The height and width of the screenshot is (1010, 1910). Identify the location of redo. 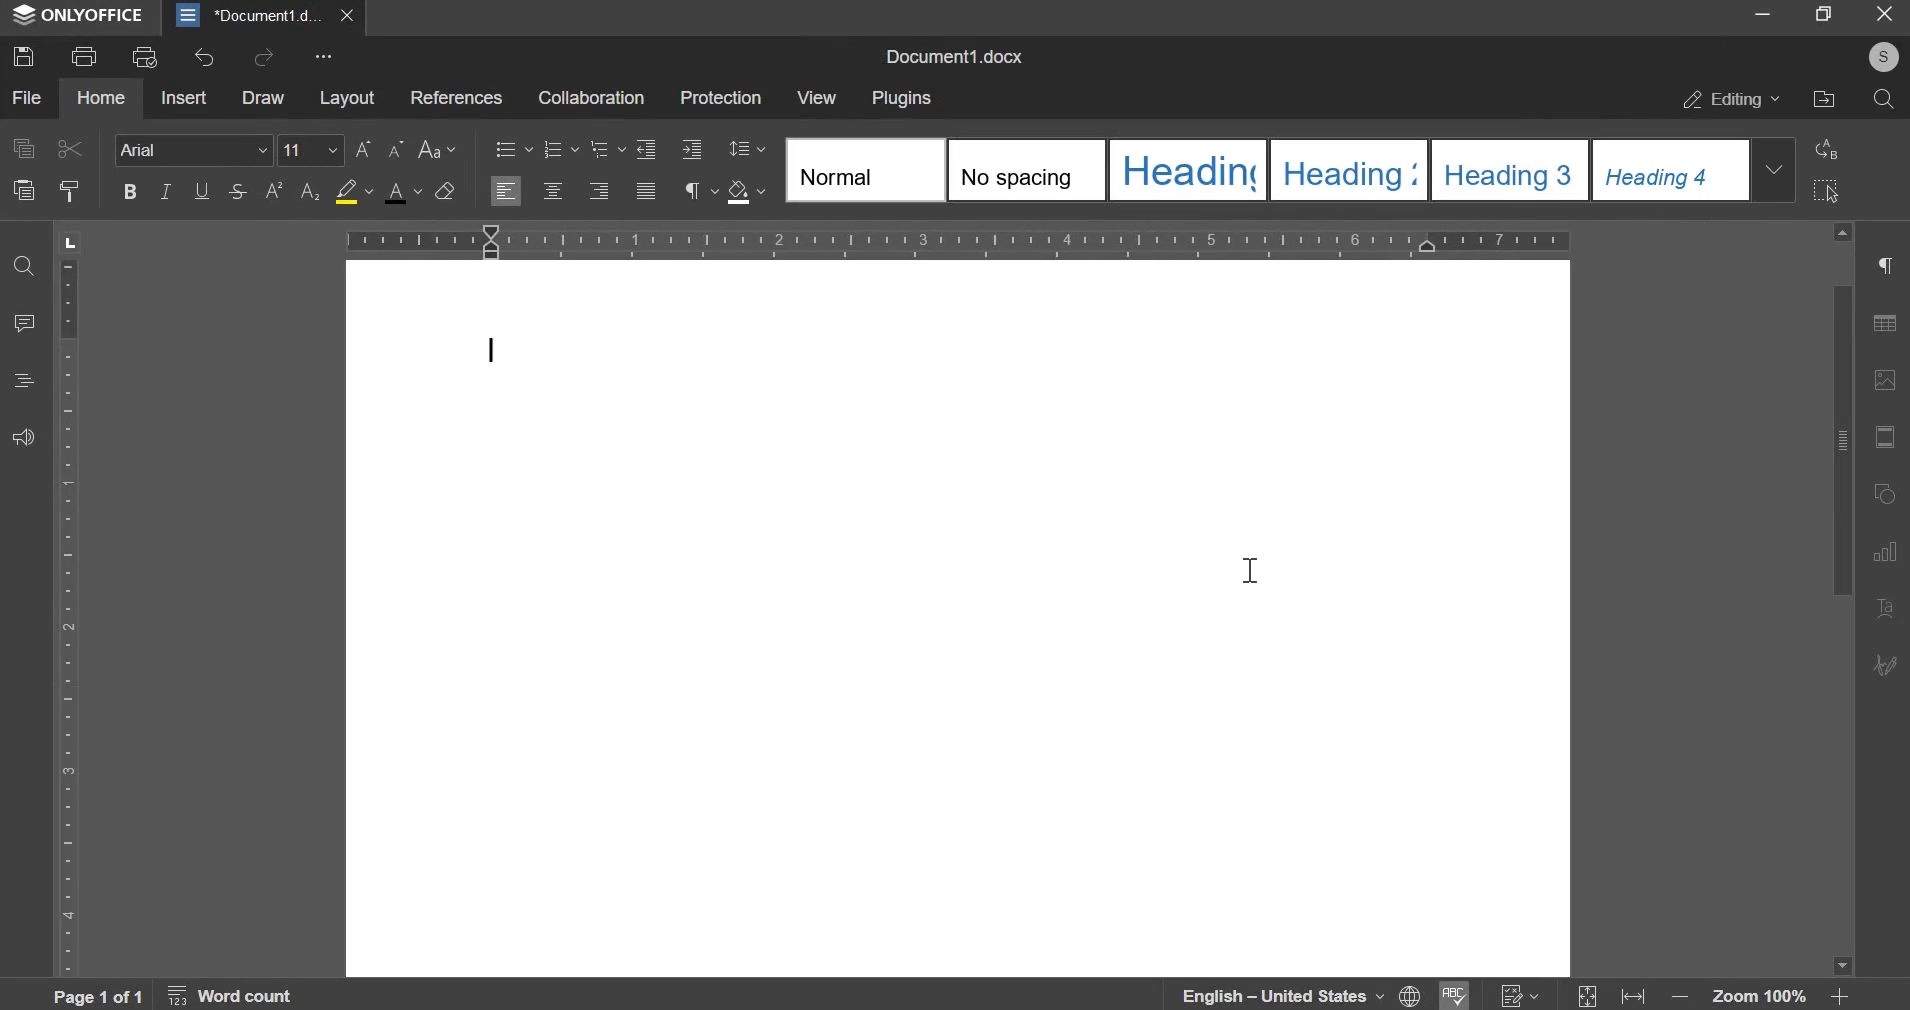
(264, 59).